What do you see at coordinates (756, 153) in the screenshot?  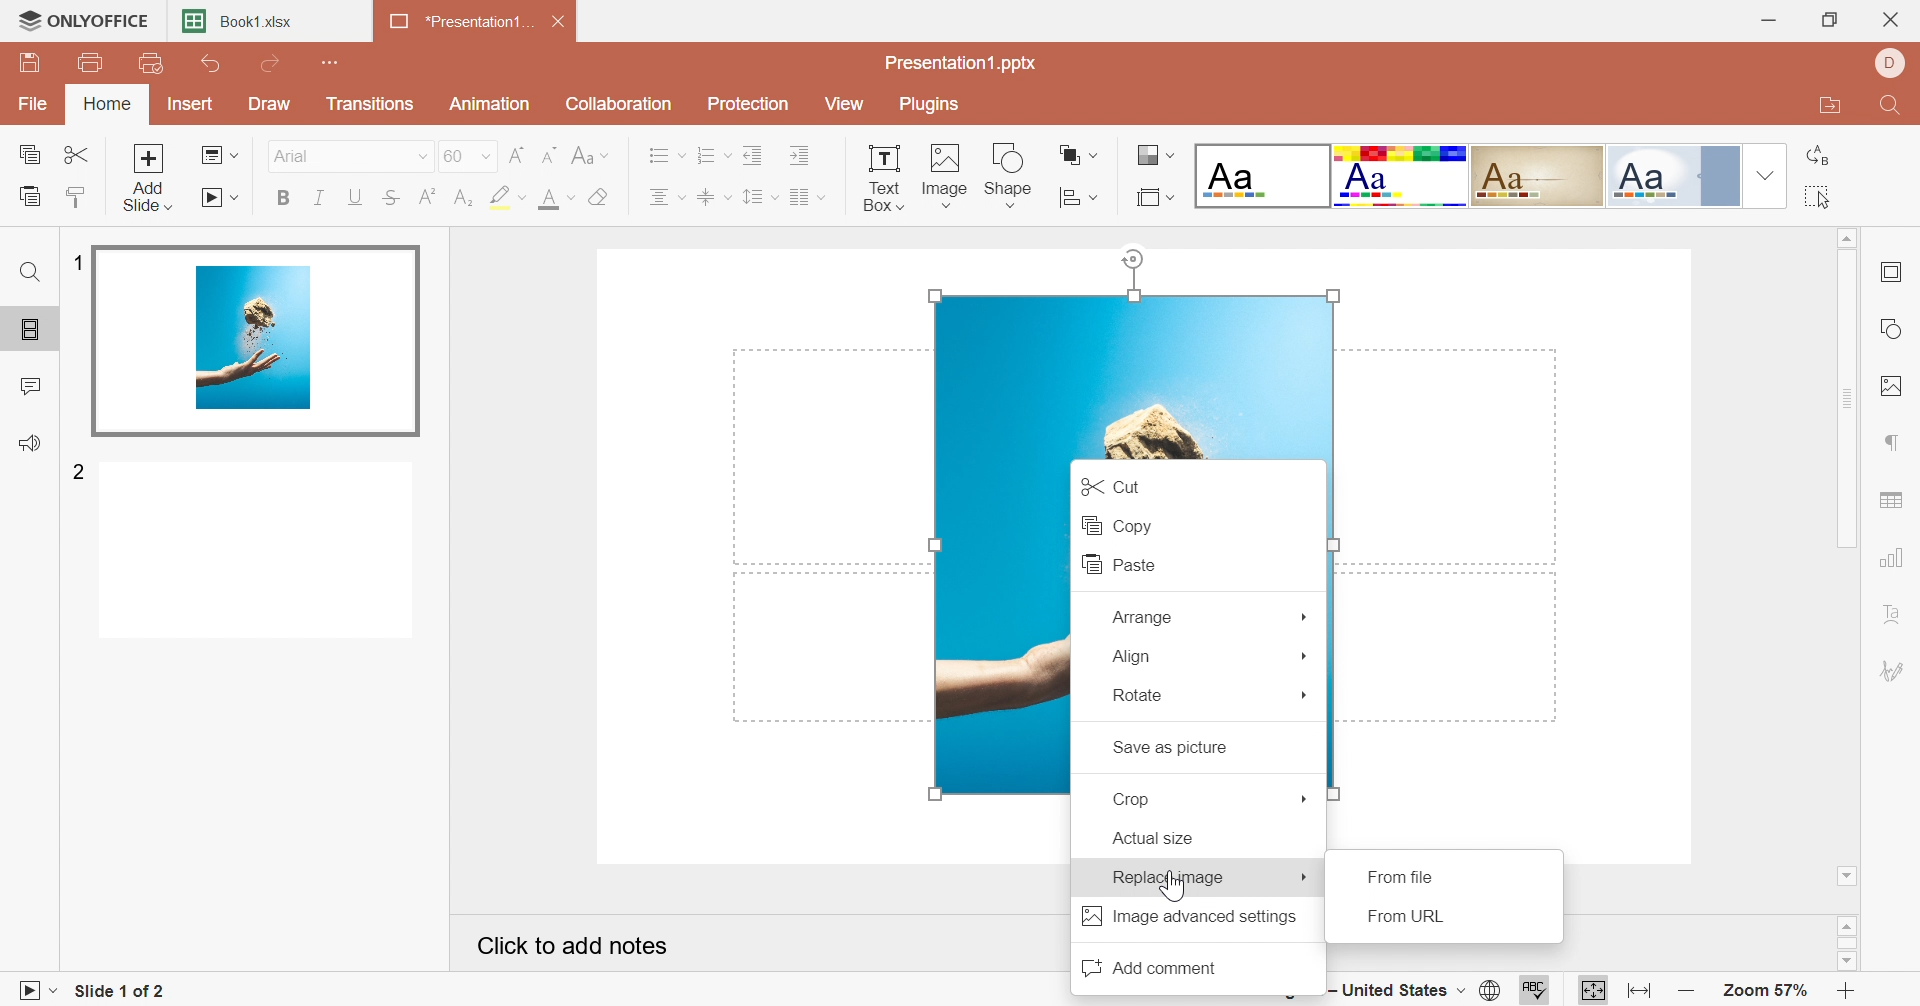 I see `Decrease indent` at bounding box center [756, 153].